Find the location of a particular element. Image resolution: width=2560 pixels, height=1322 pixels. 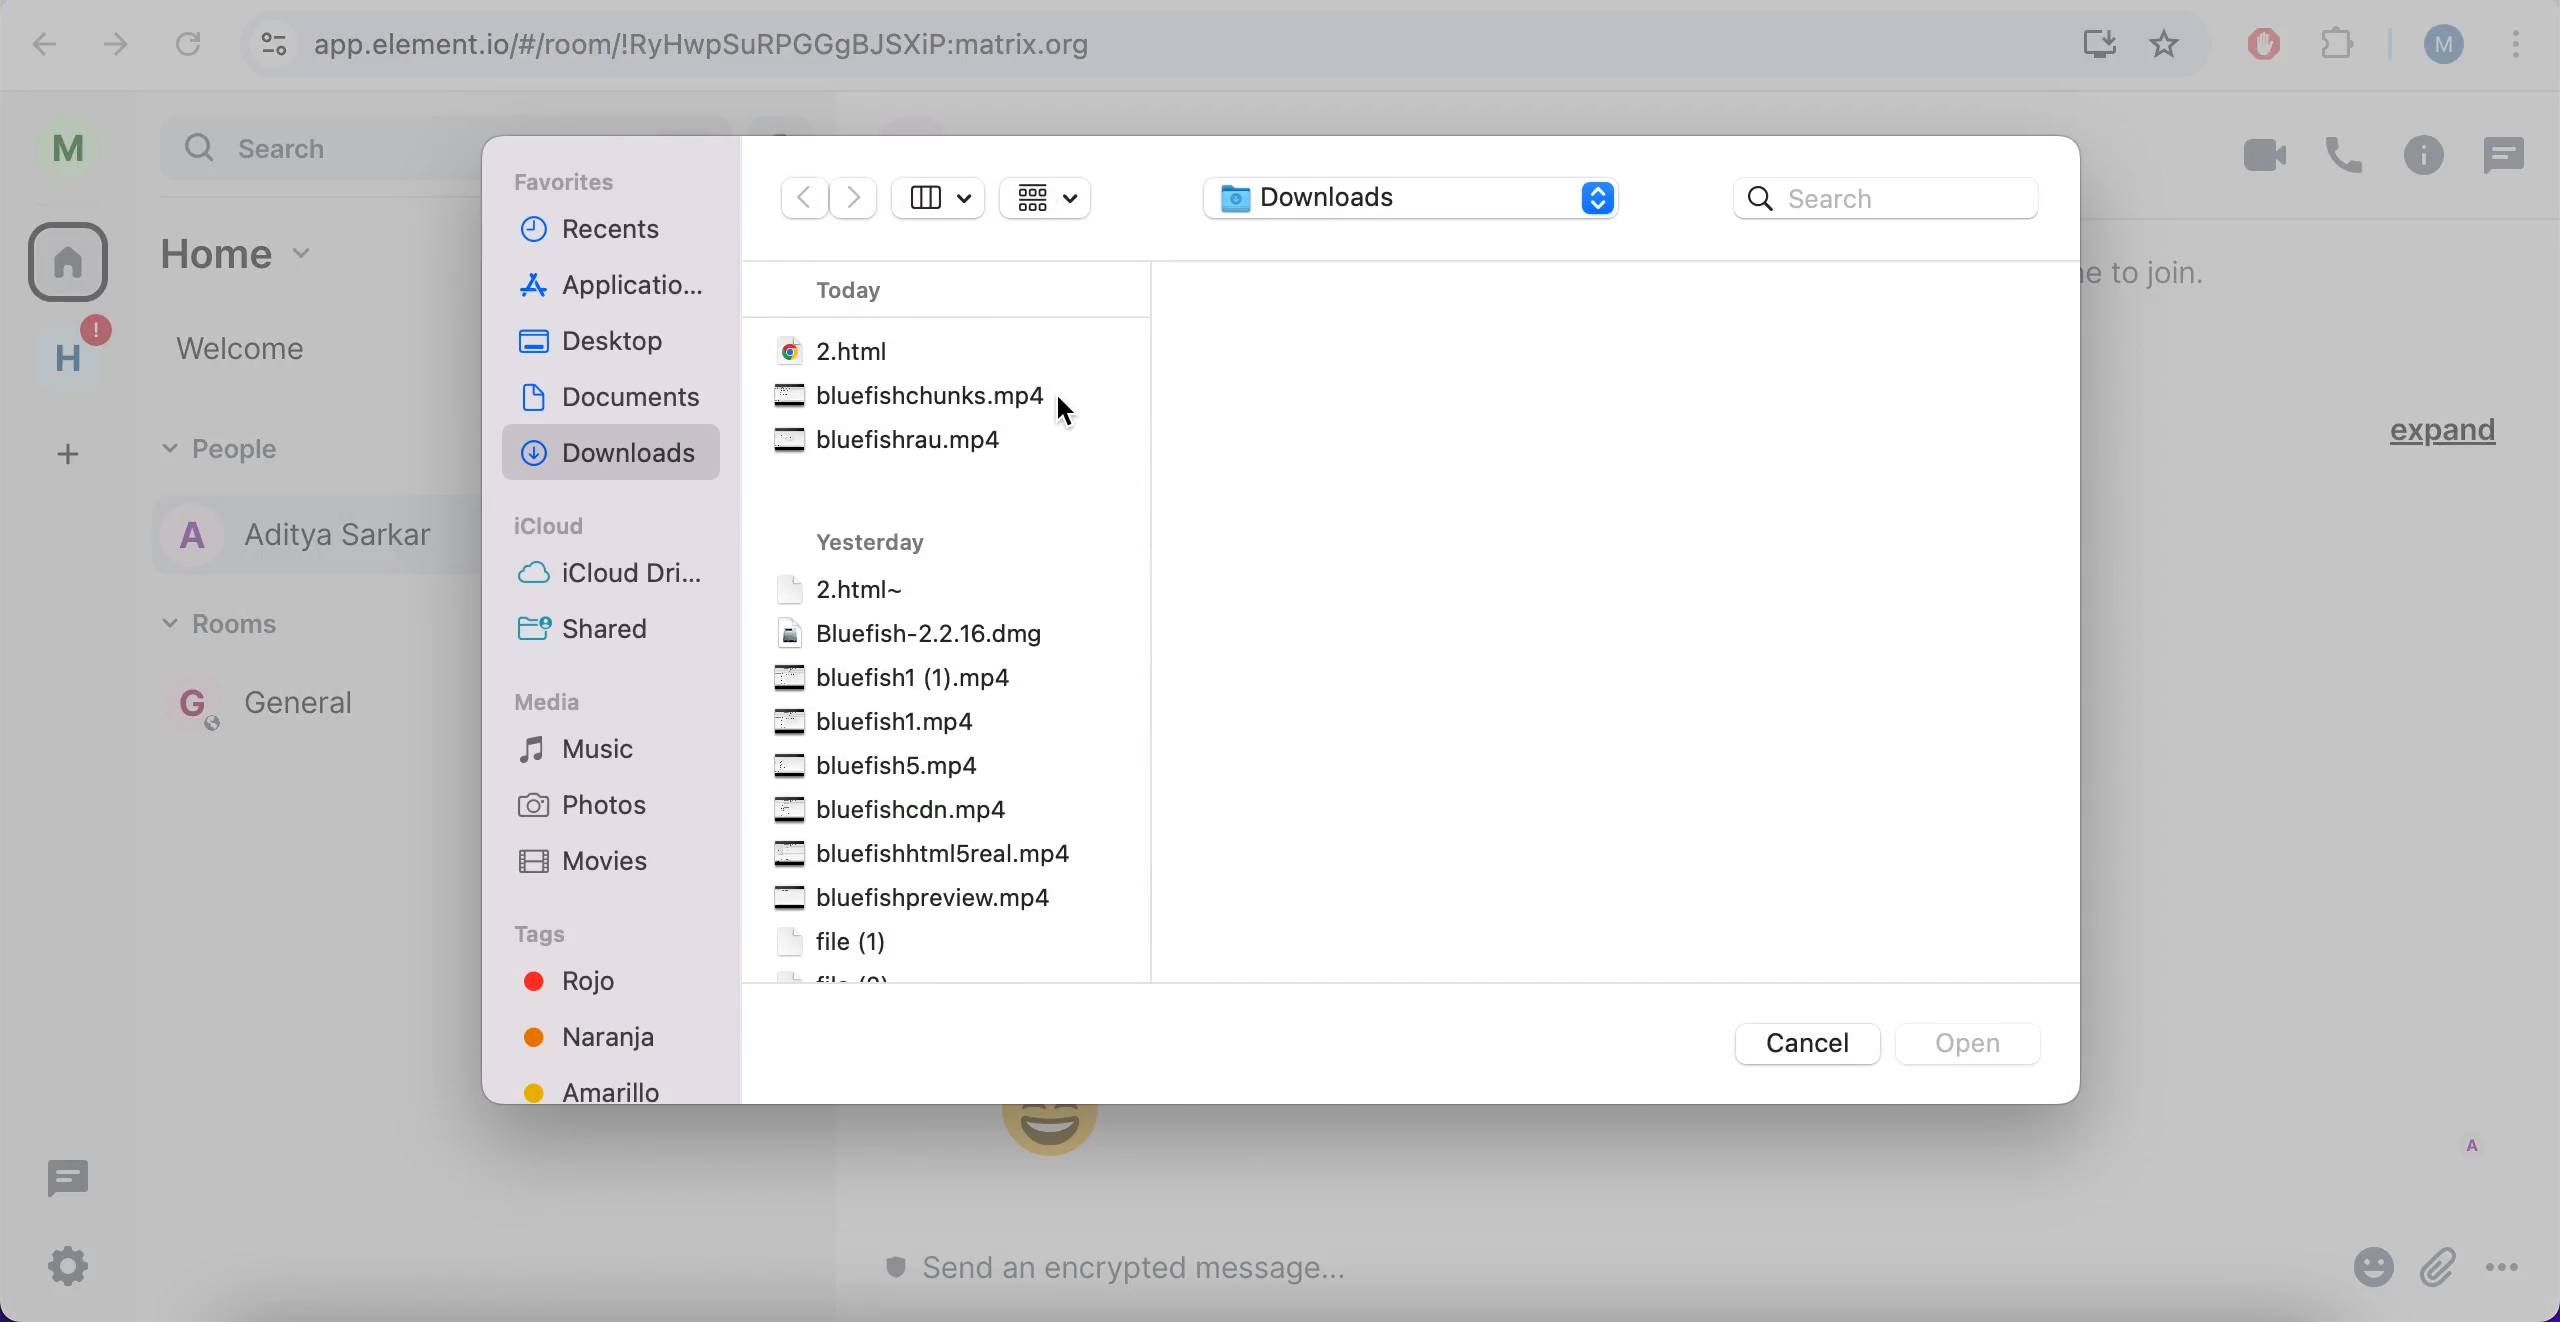

chat is located at coordinates (75, 1180).